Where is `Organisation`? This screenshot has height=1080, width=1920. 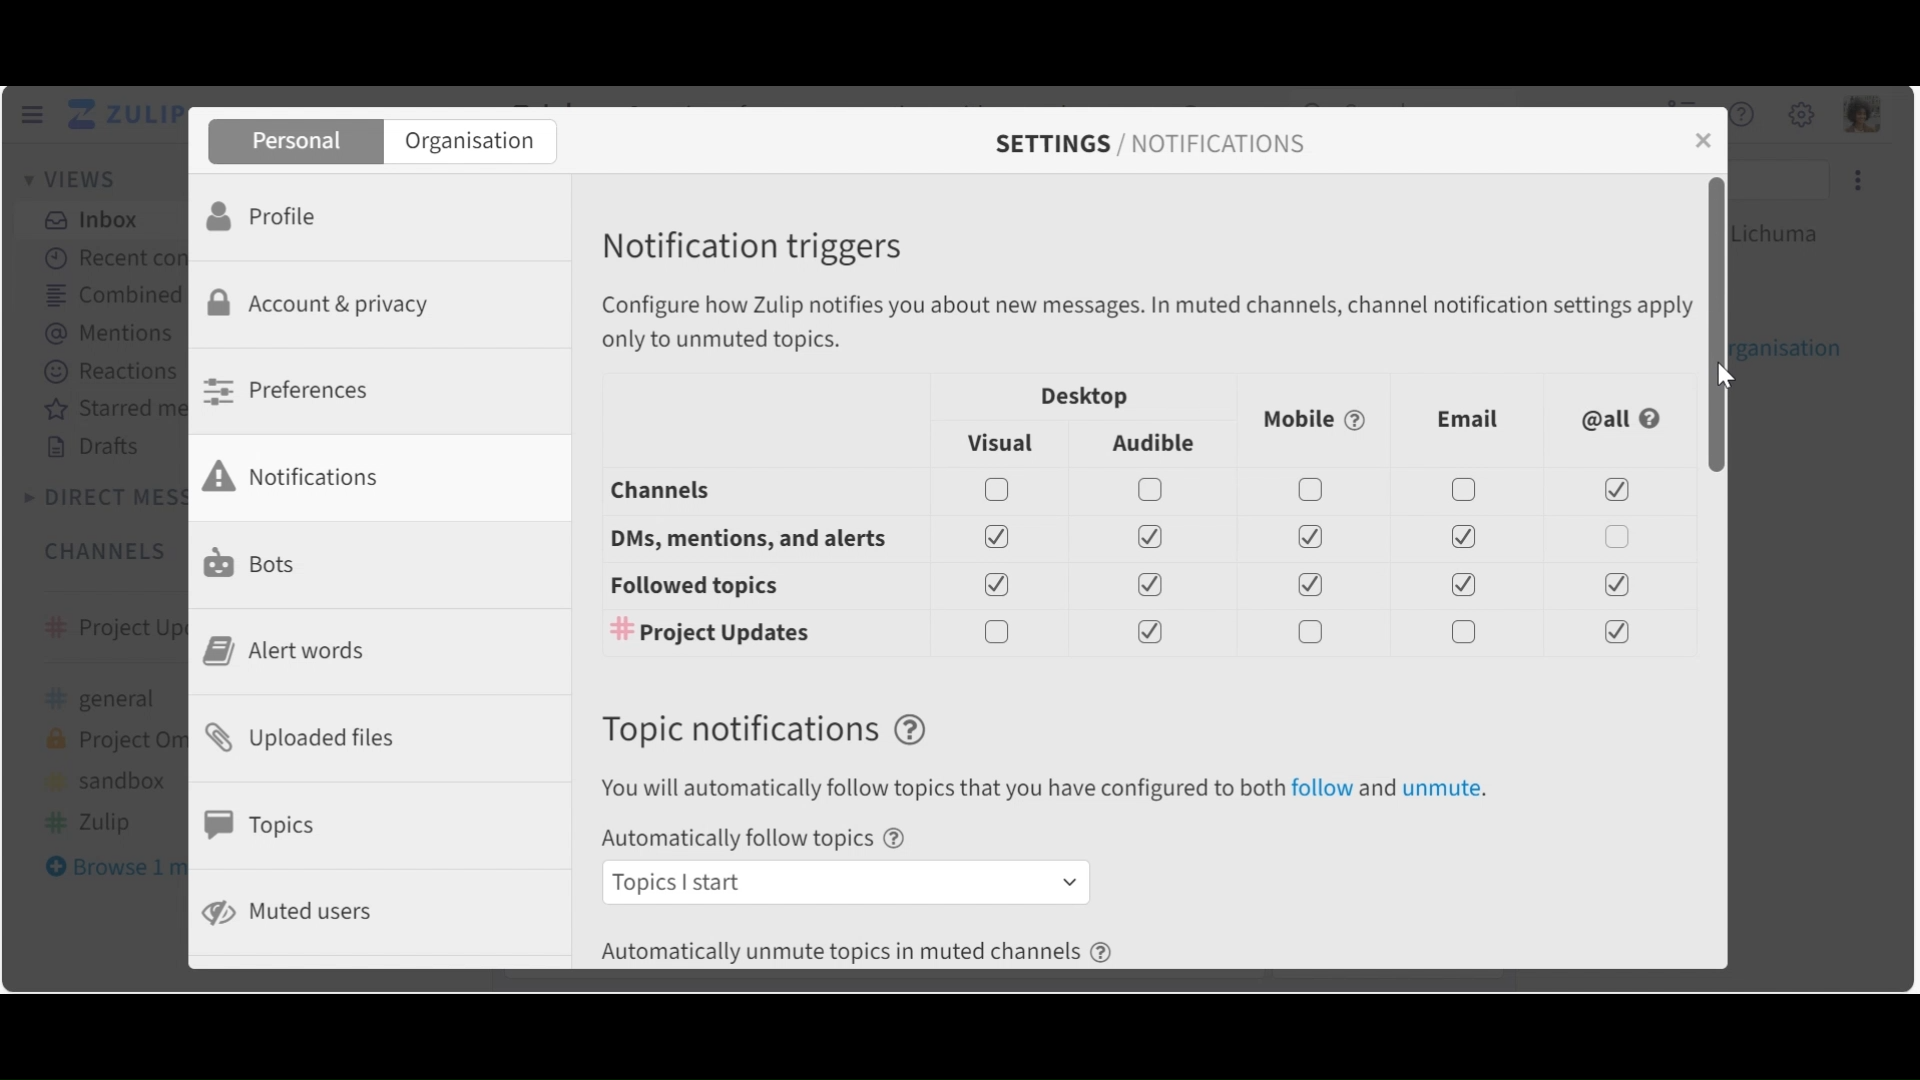
Organisation is located at coordinates (470, 143).